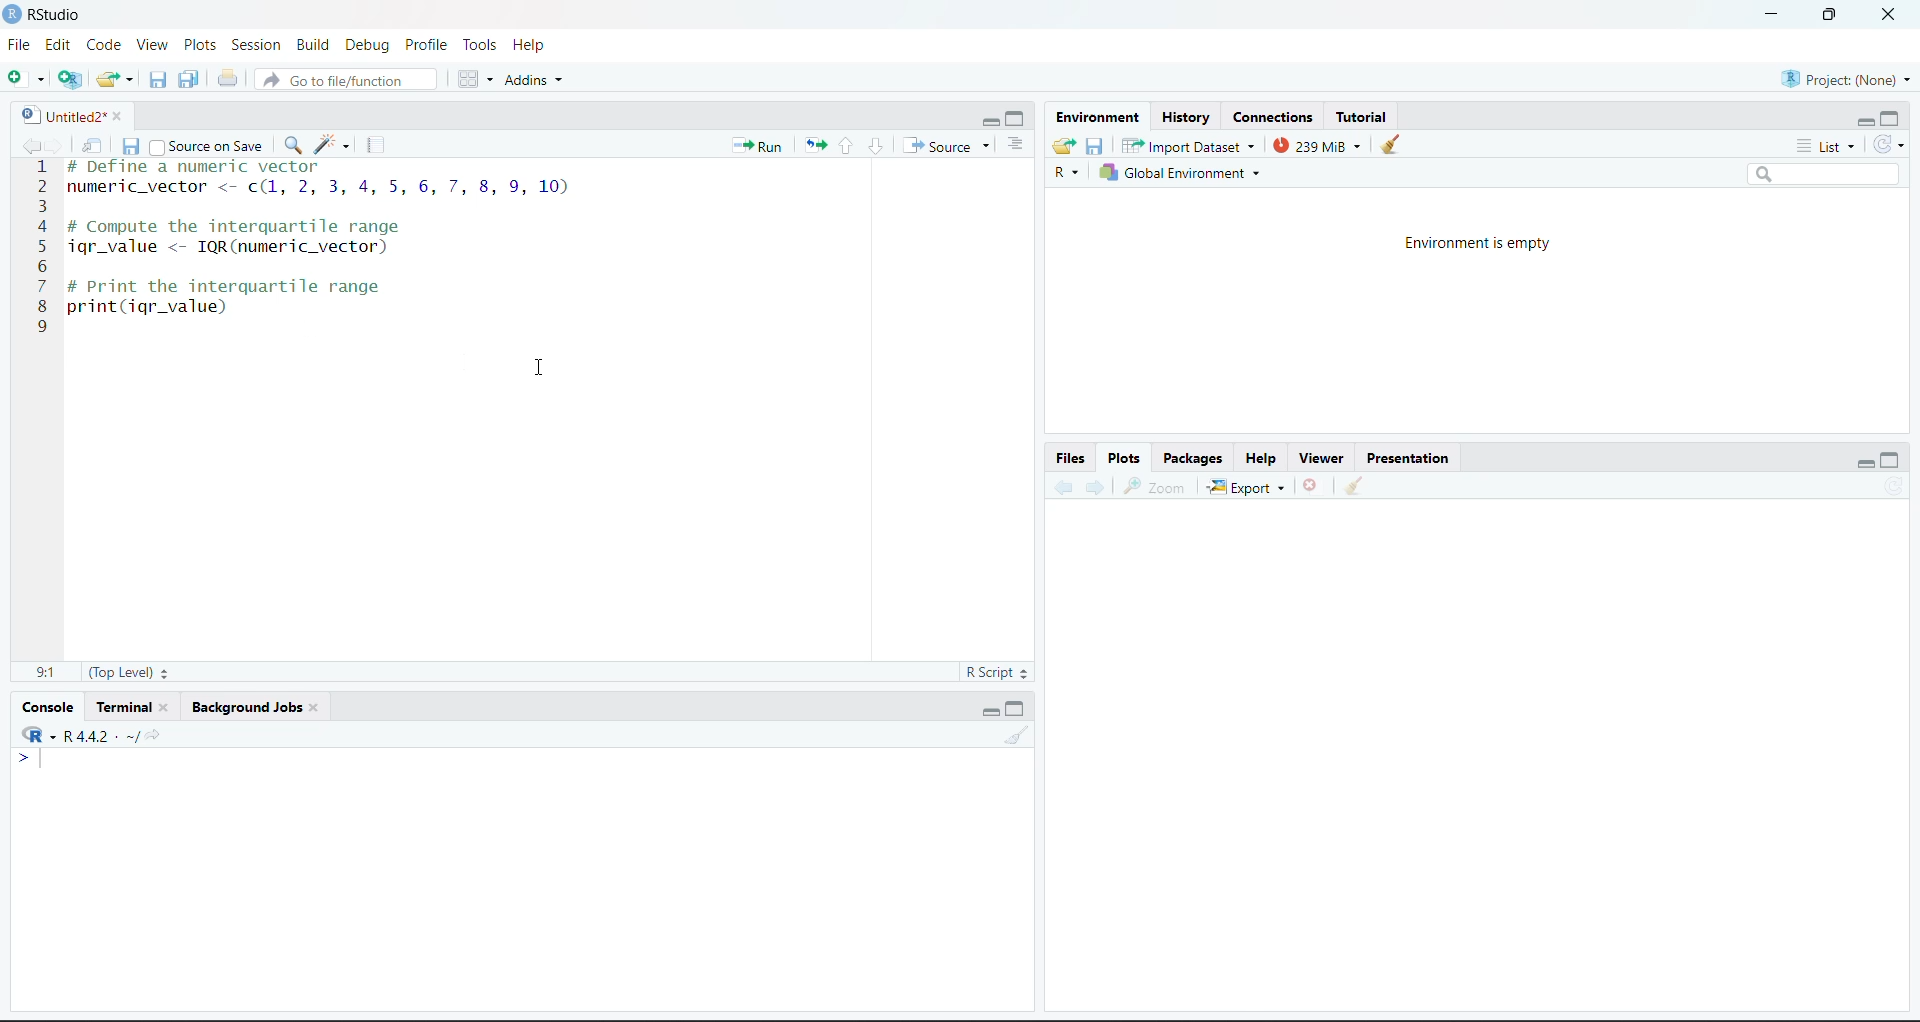 This screenshot has height=1022, width=1920. I want to click on Code, so click(108, 43).